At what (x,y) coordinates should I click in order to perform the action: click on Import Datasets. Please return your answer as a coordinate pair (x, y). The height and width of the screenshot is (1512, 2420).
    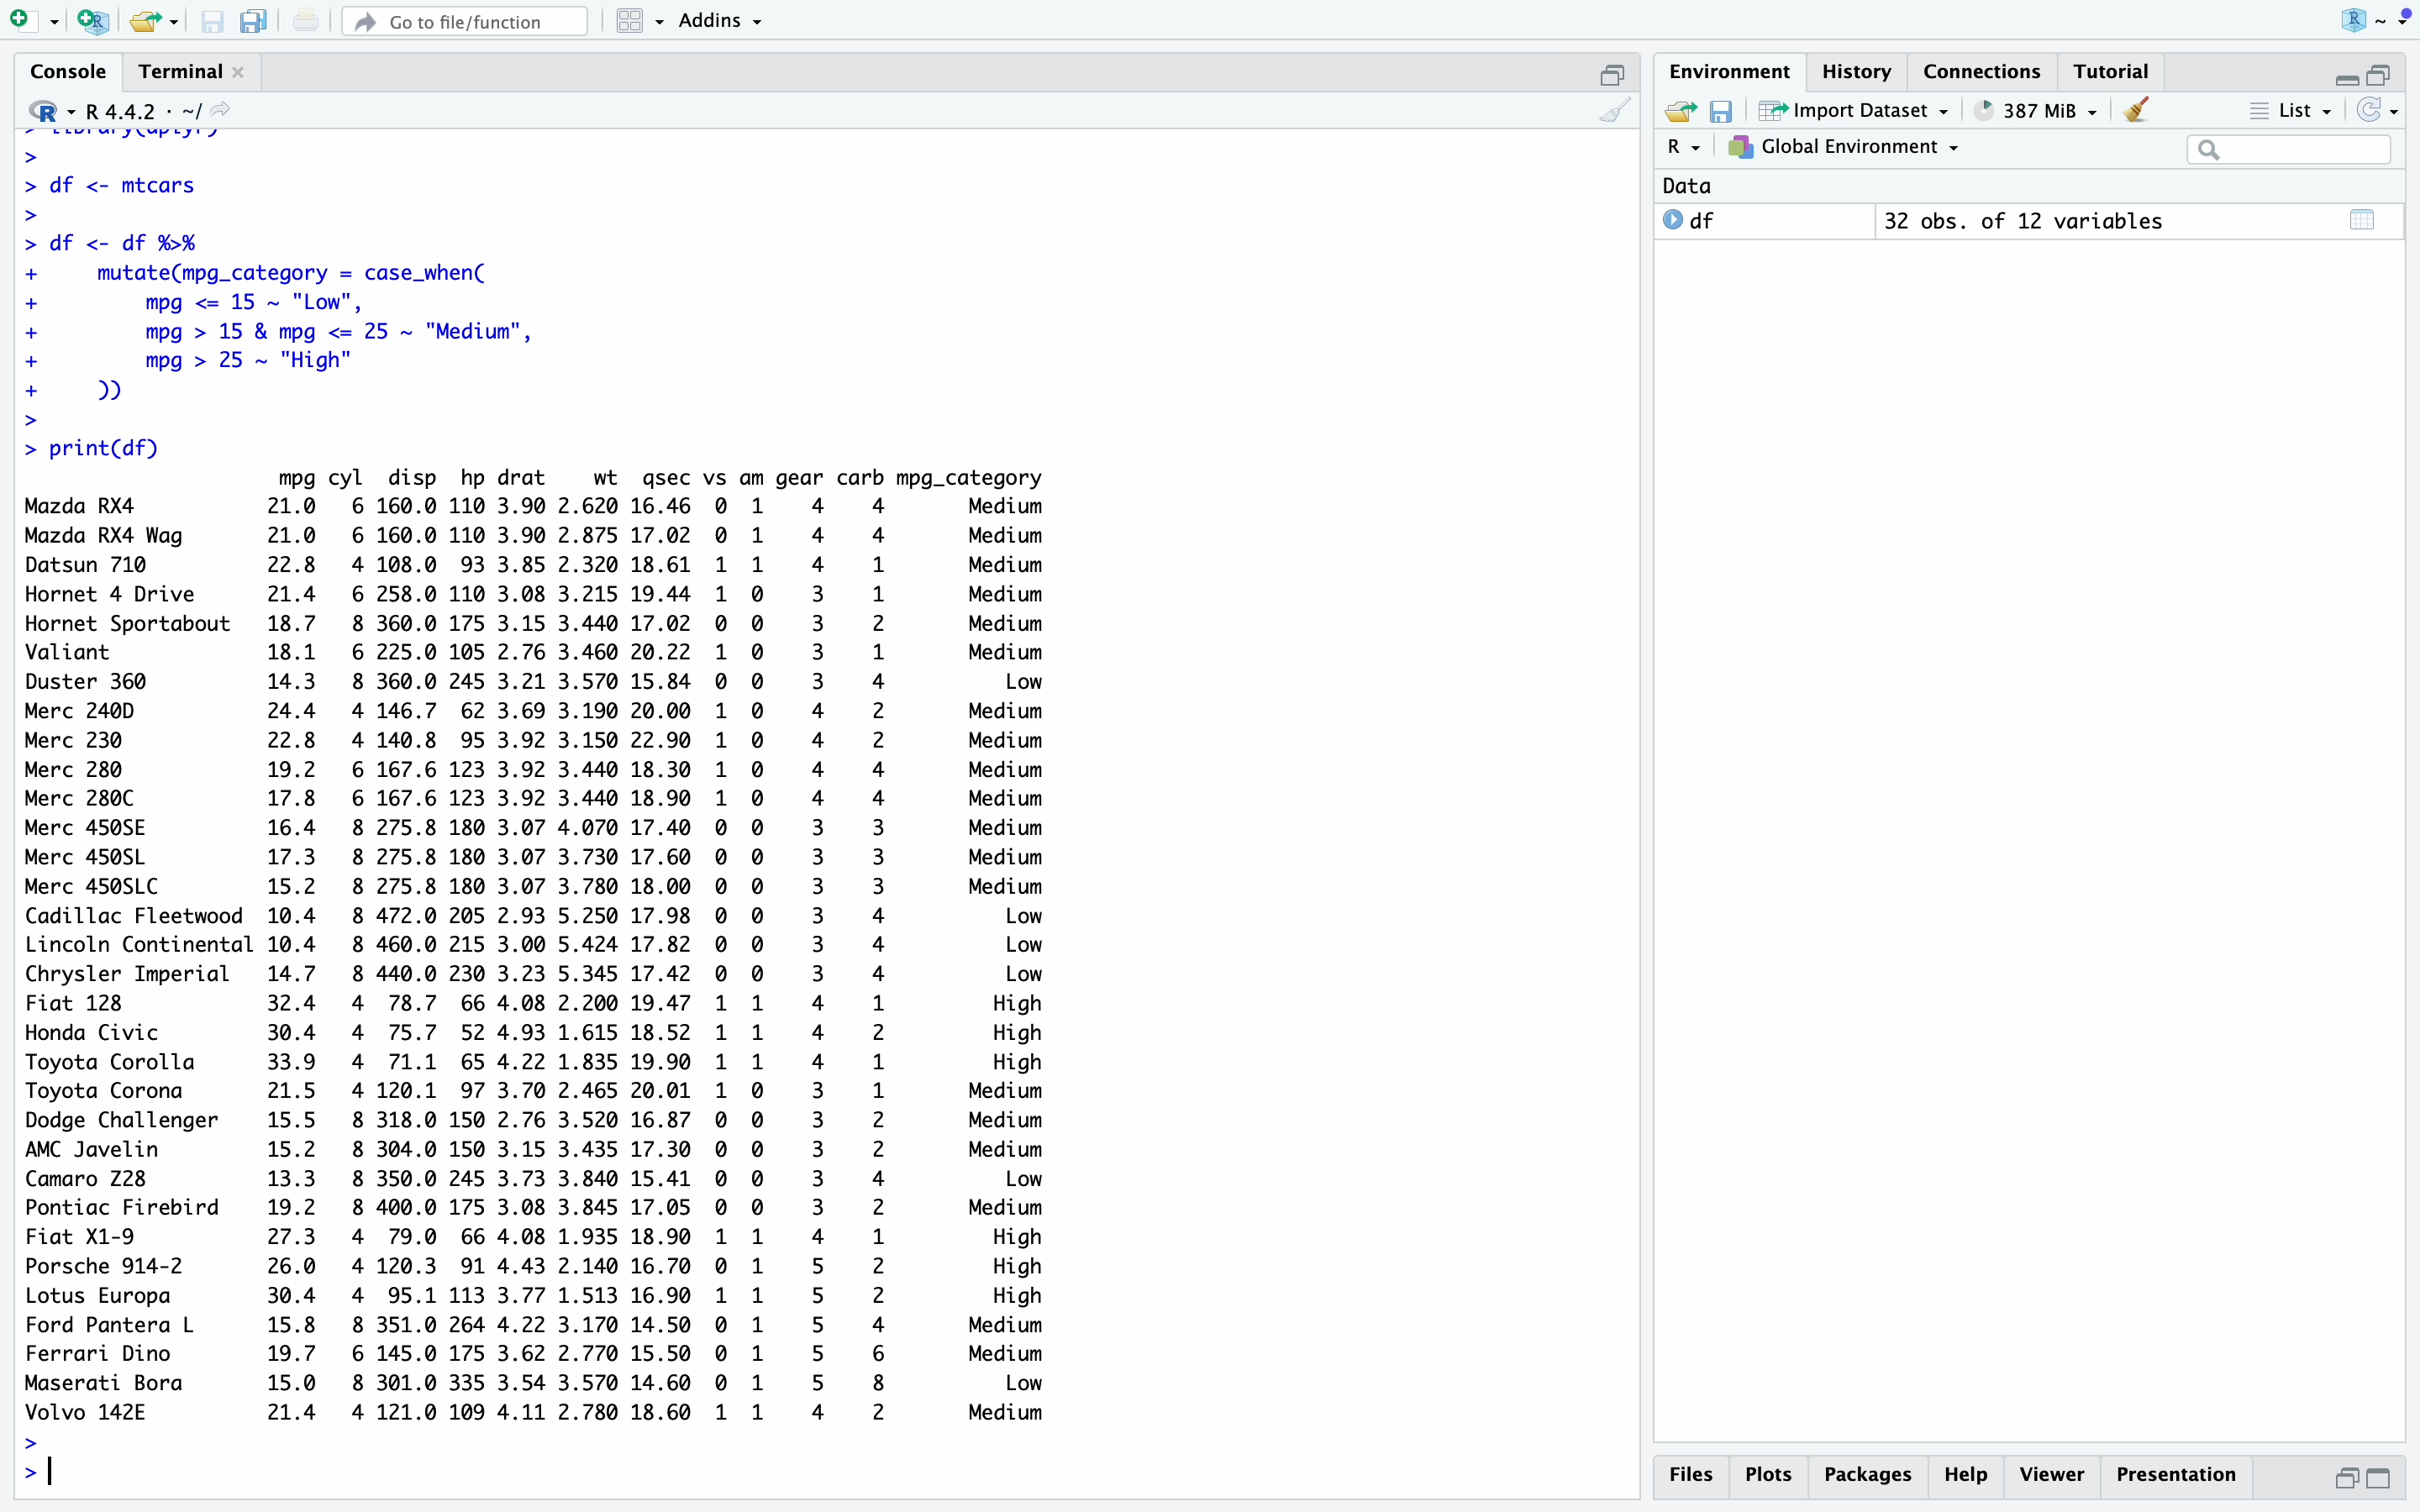
    Looking at the image, I should click on (1855, 109).